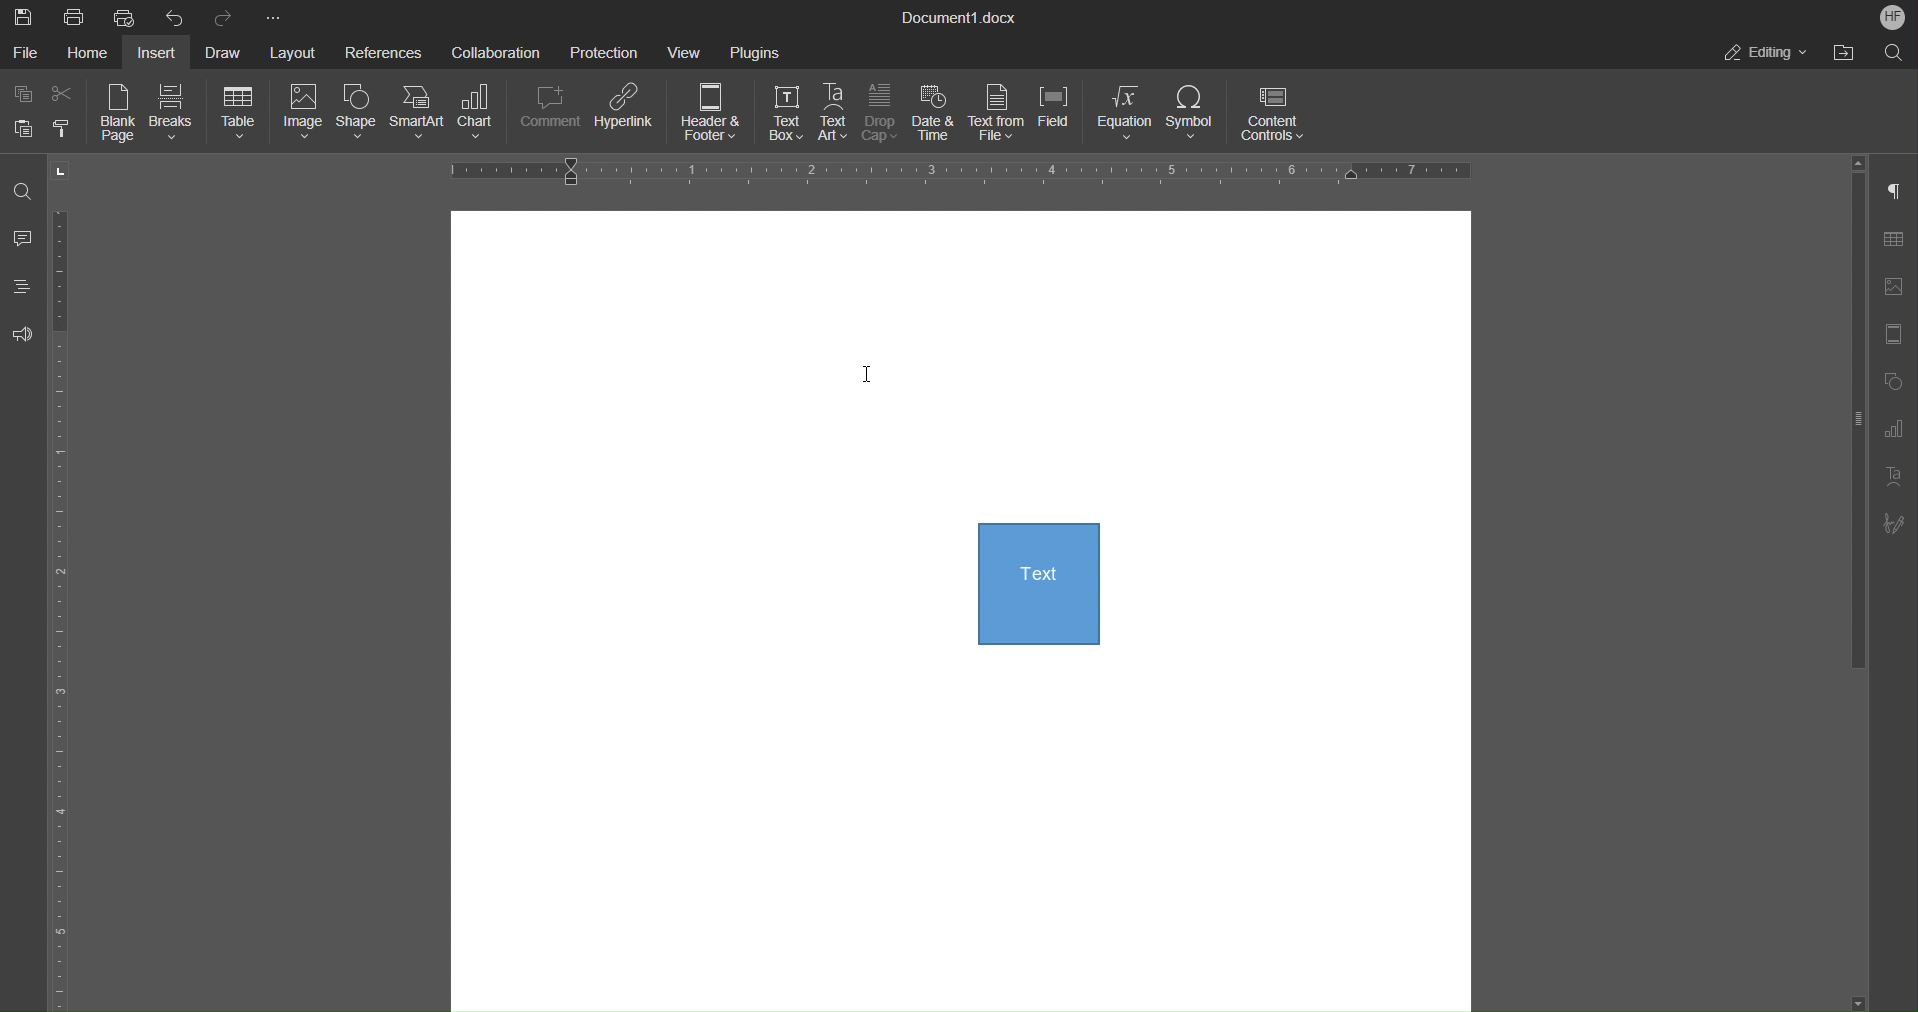 This screenshot has width=1918, height=1012. Describe the element at coordinates (62, 171) in the screenshot. I see `Tab stop` at that location.